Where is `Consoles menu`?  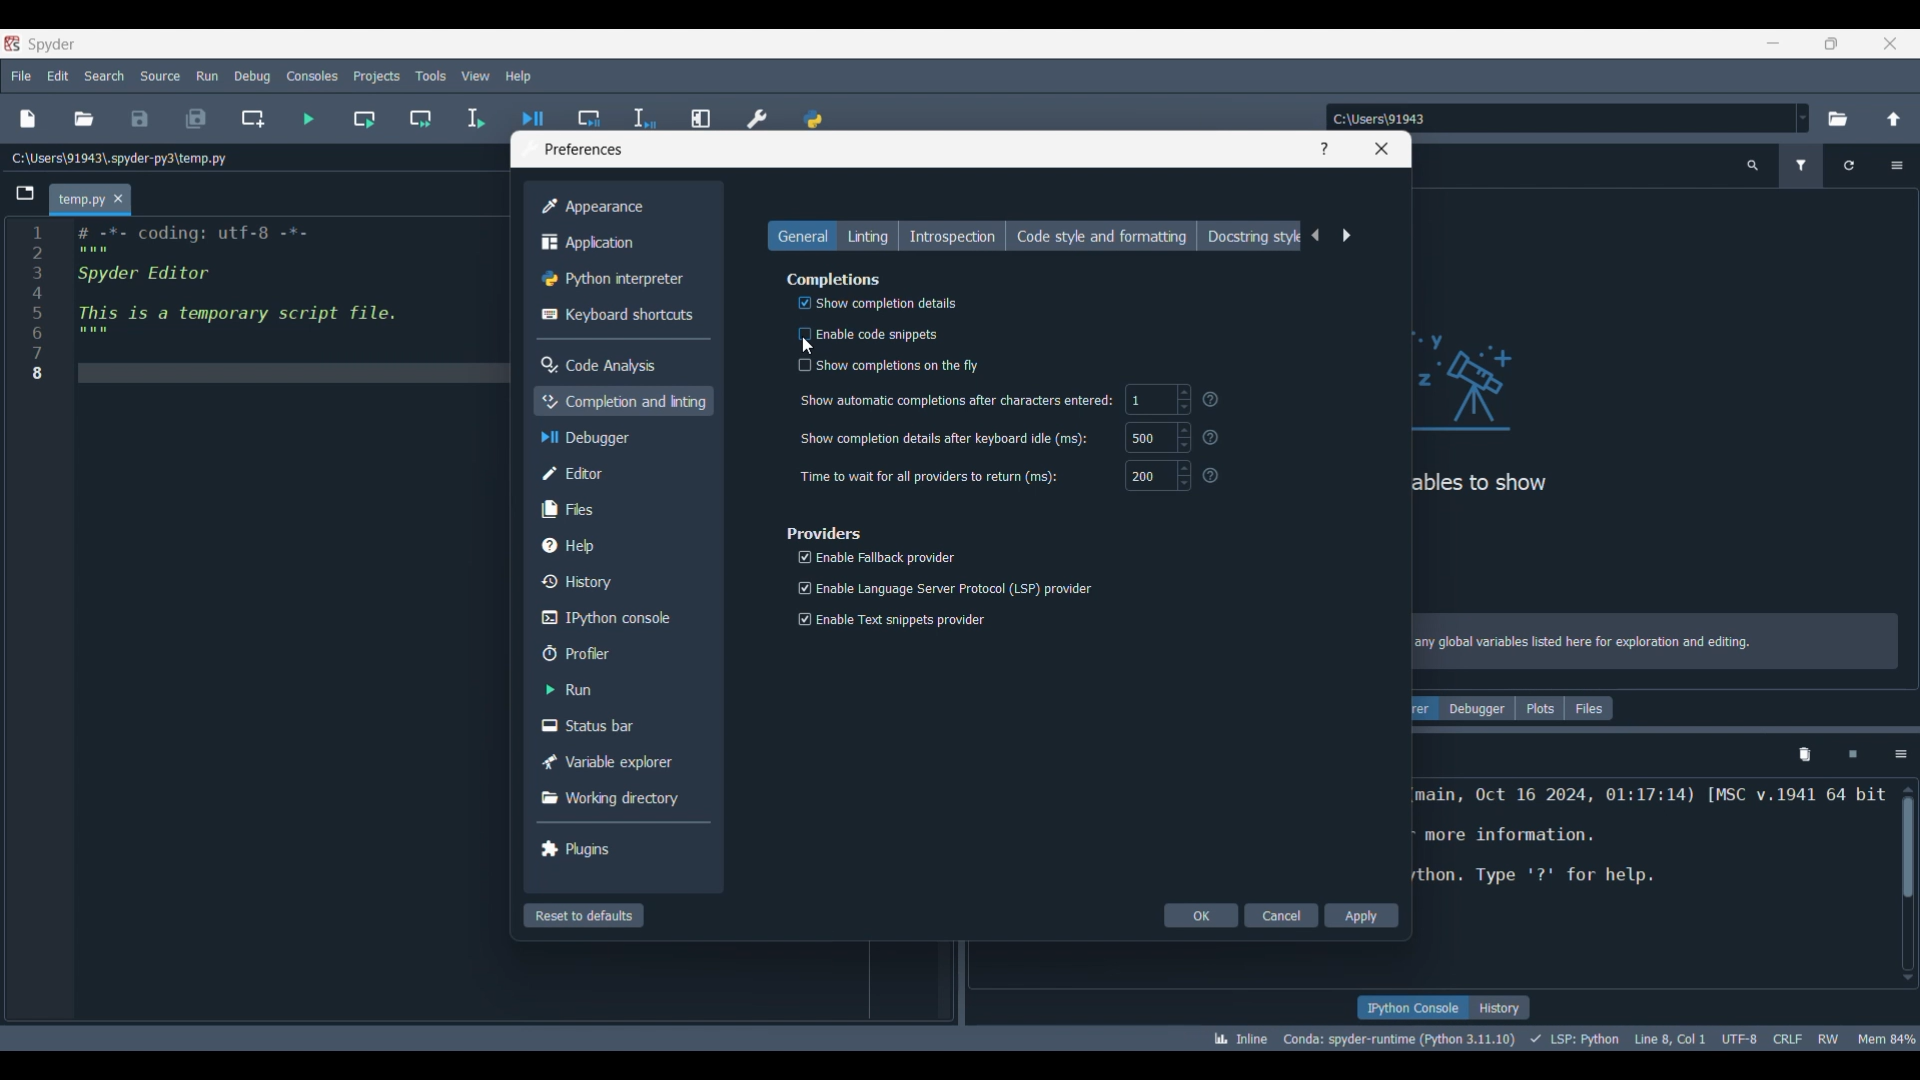
Consoles menu is located at coordinates (313, 76).